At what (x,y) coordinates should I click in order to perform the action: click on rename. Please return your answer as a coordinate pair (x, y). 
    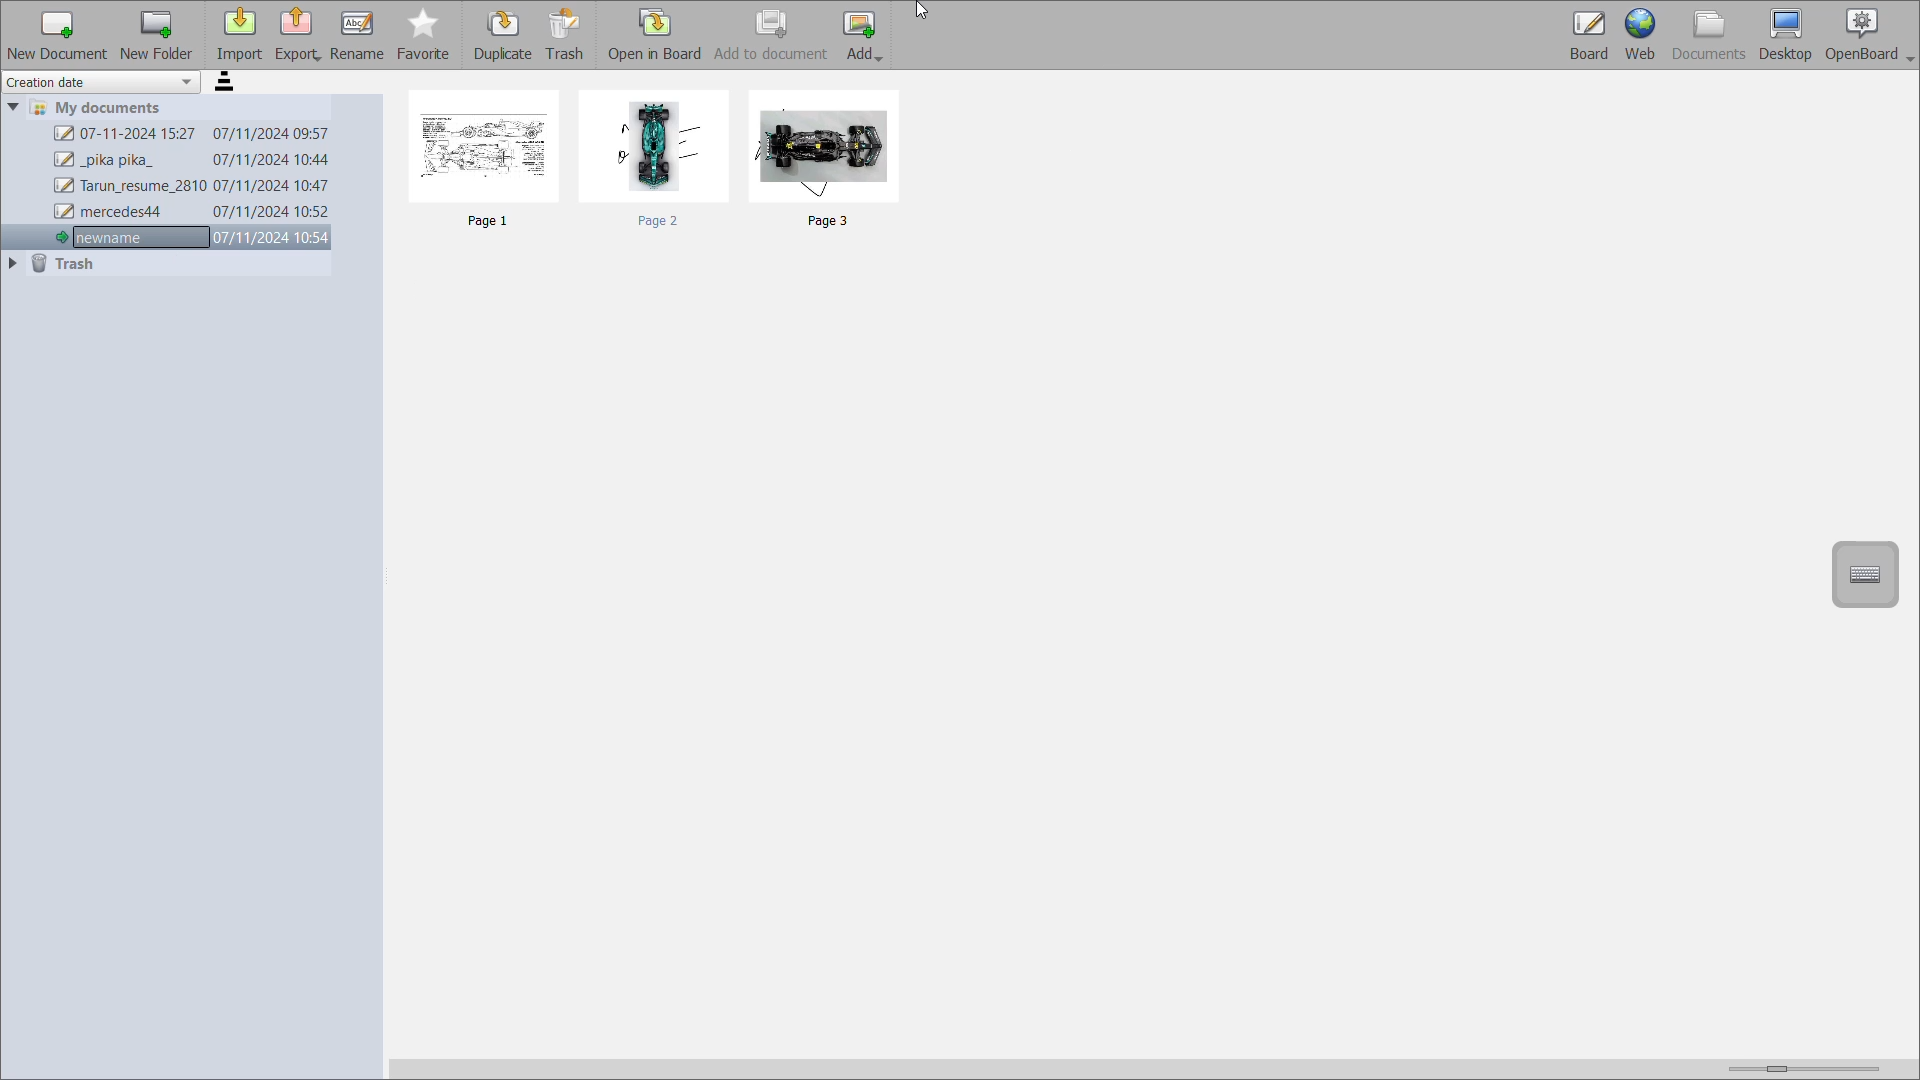
    Looking at the image, I should click on (360, 36).